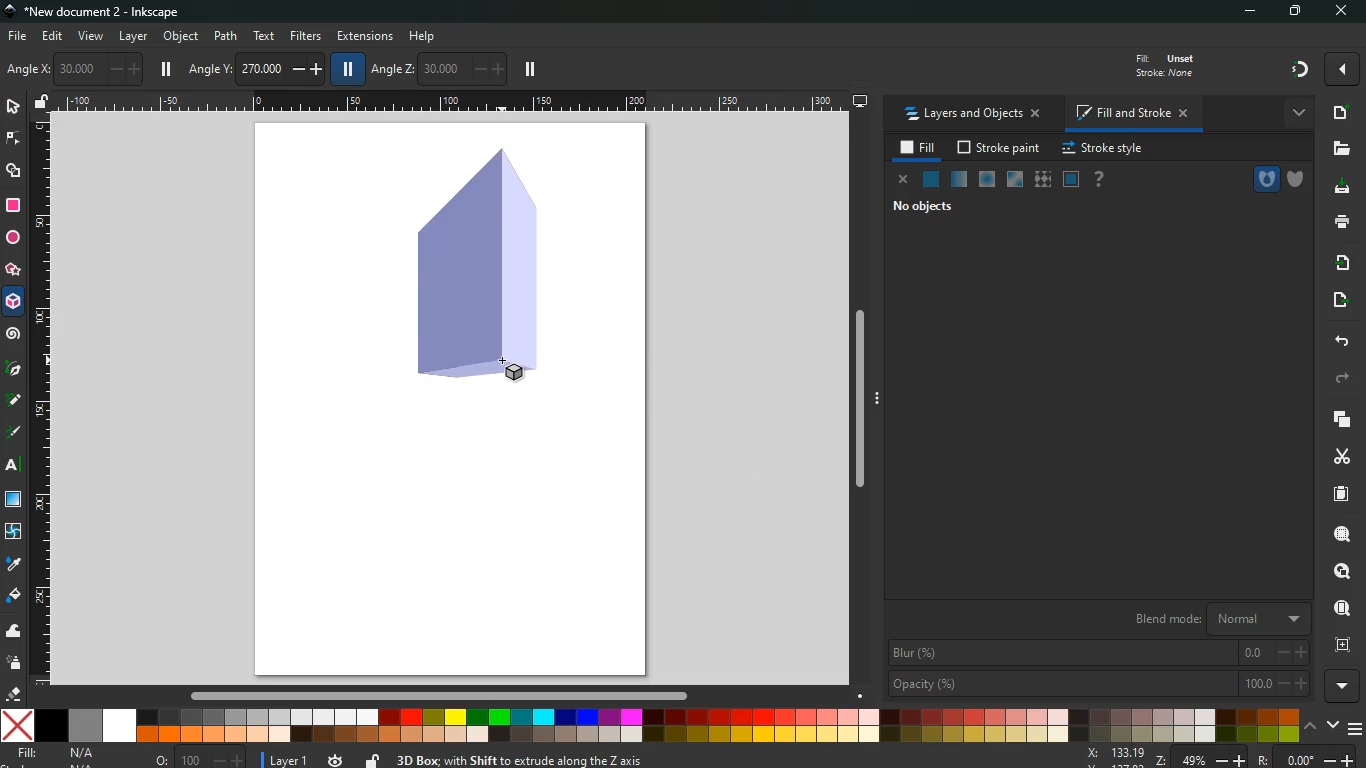  Describe the element at coordinates (1162, 64) in the screenshot. I see `fill` at that location.